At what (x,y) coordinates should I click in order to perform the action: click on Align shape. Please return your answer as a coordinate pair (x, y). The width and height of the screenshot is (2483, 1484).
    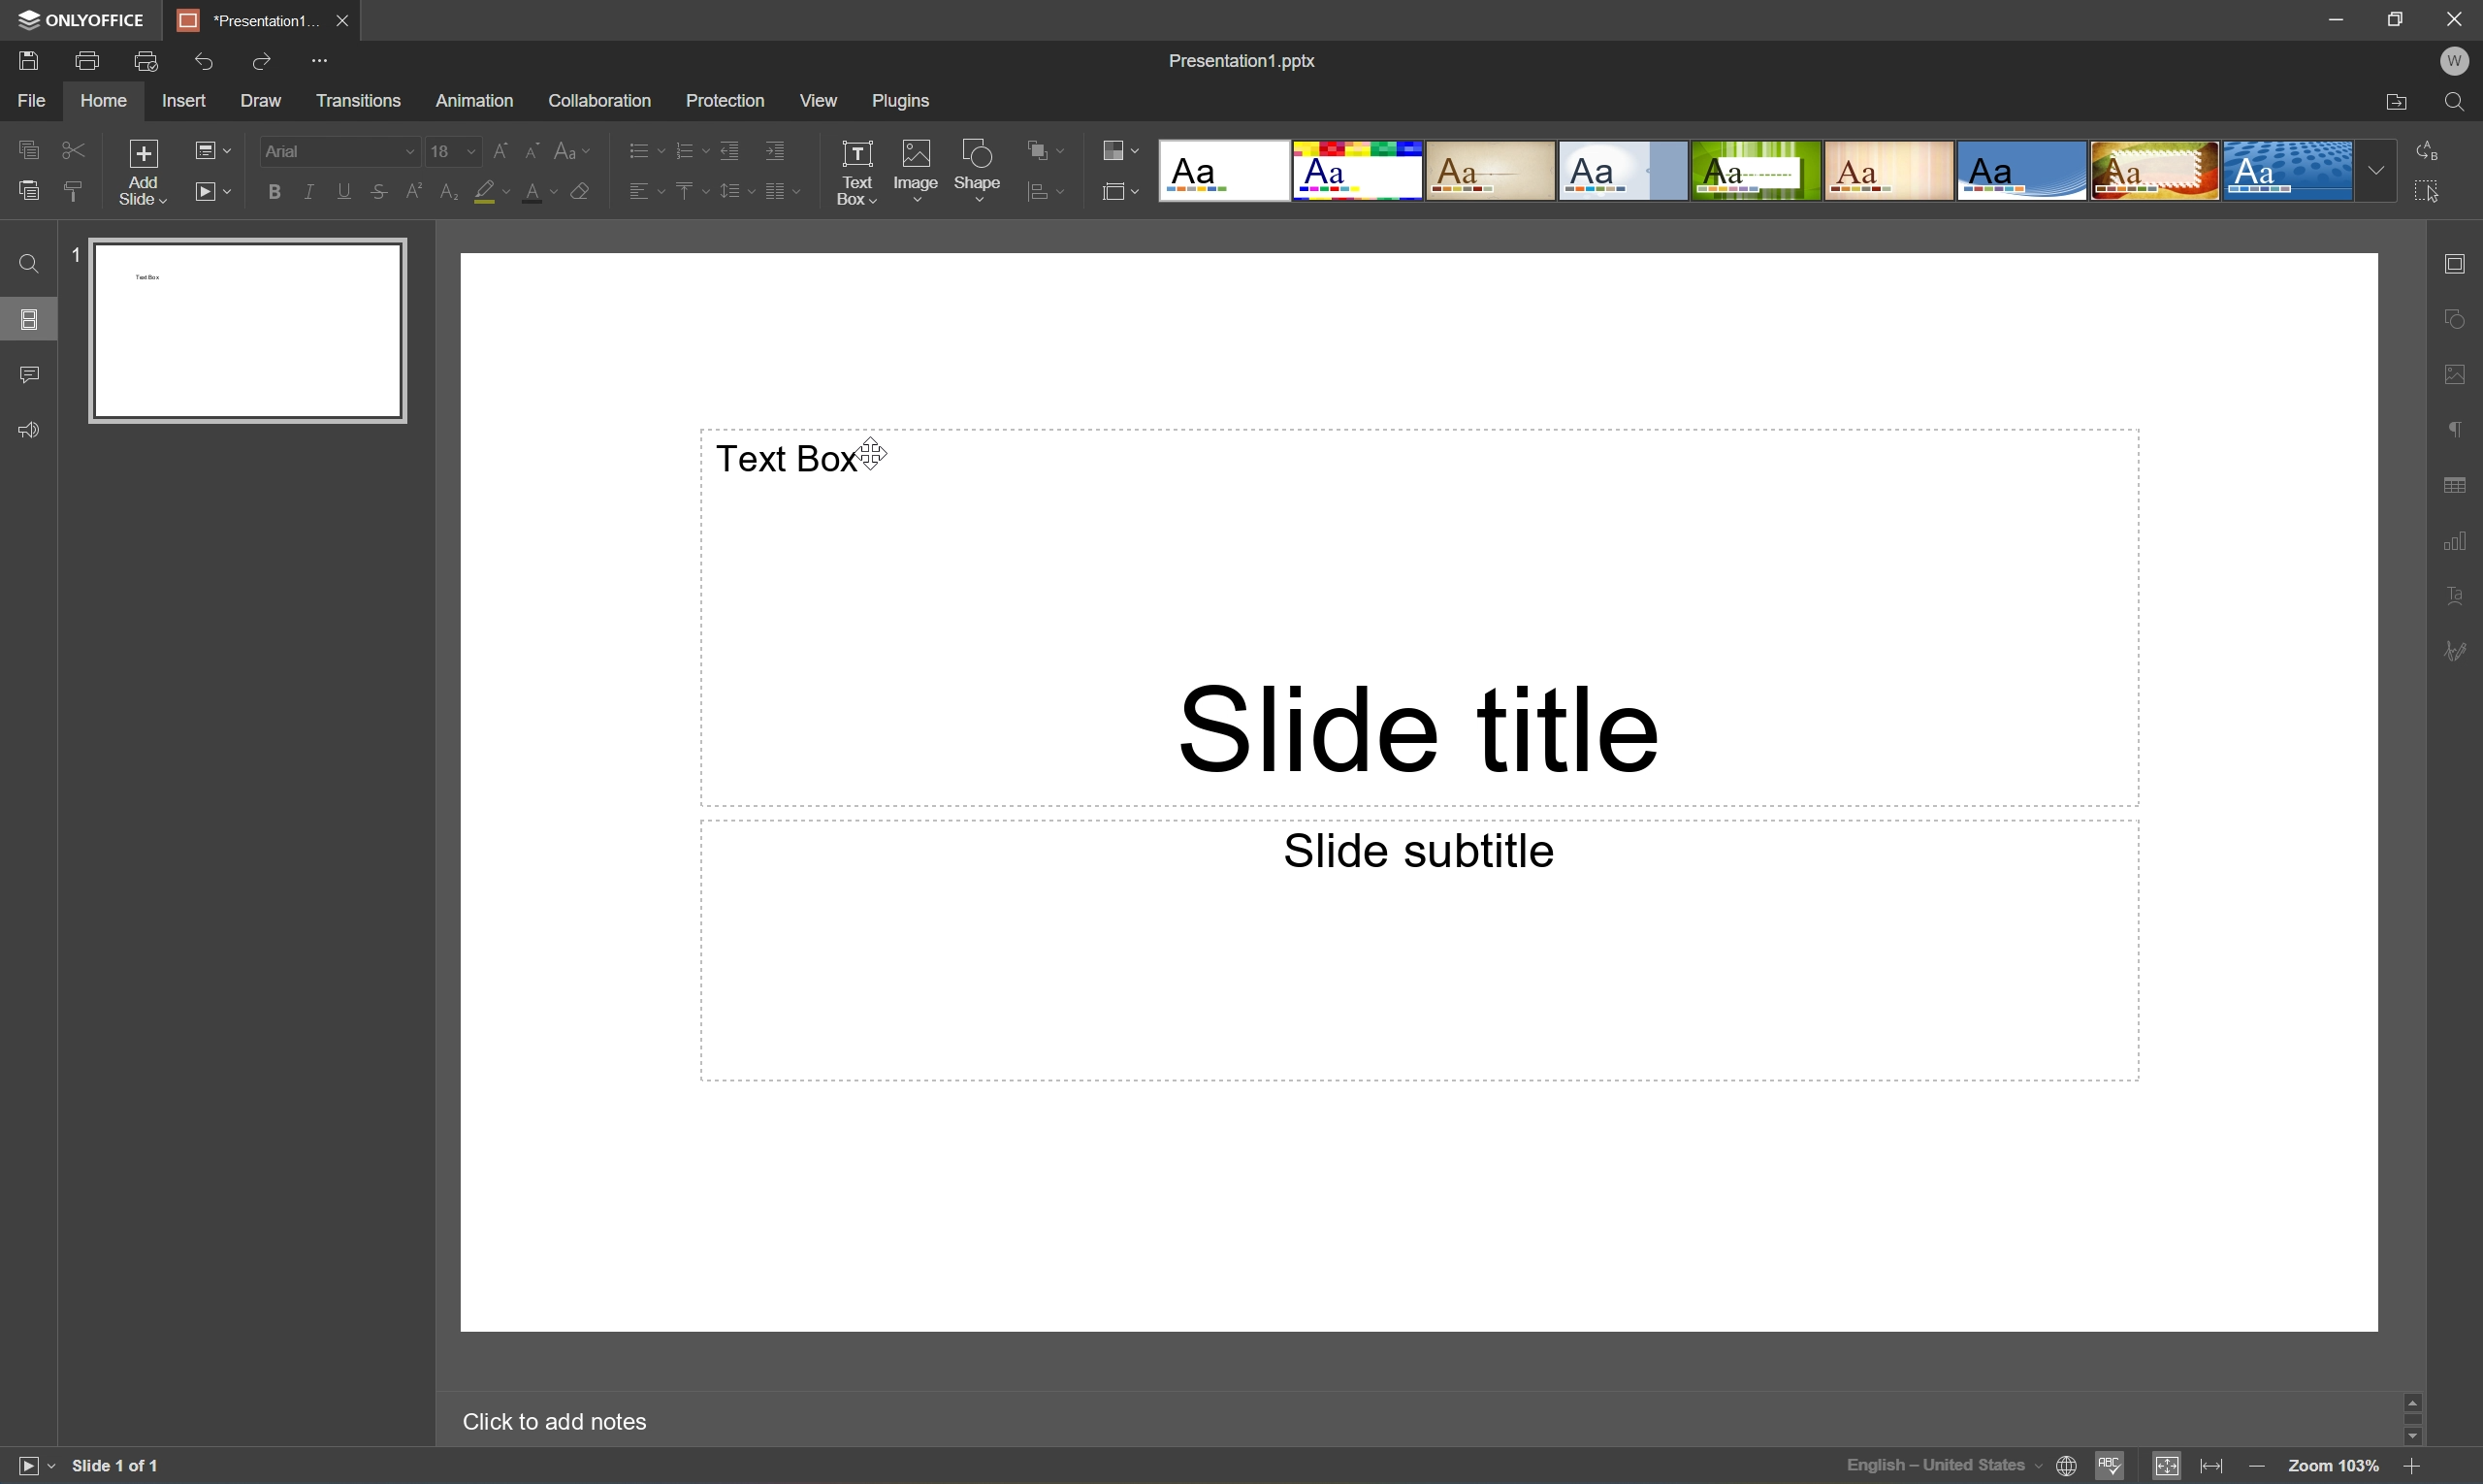
    Looking at the image, I should click on (1049, 191).